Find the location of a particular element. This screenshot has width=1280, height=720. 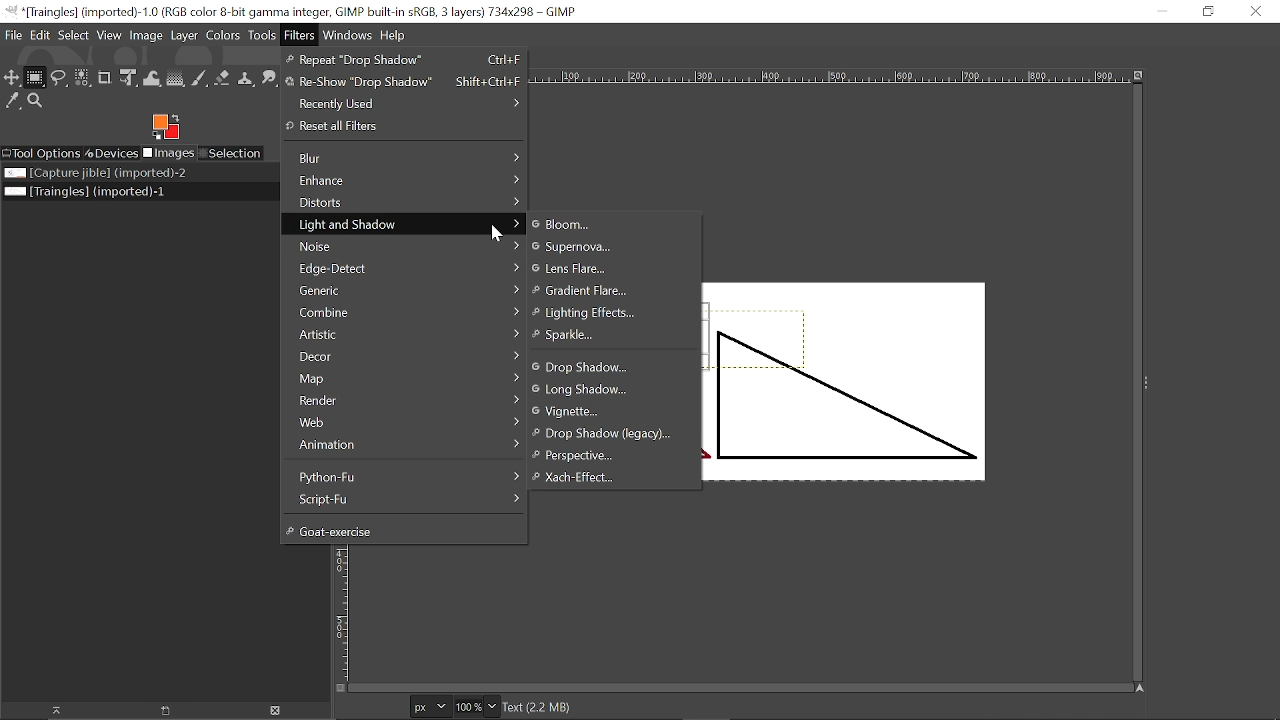

perspective is located at coordinates (604, 457).